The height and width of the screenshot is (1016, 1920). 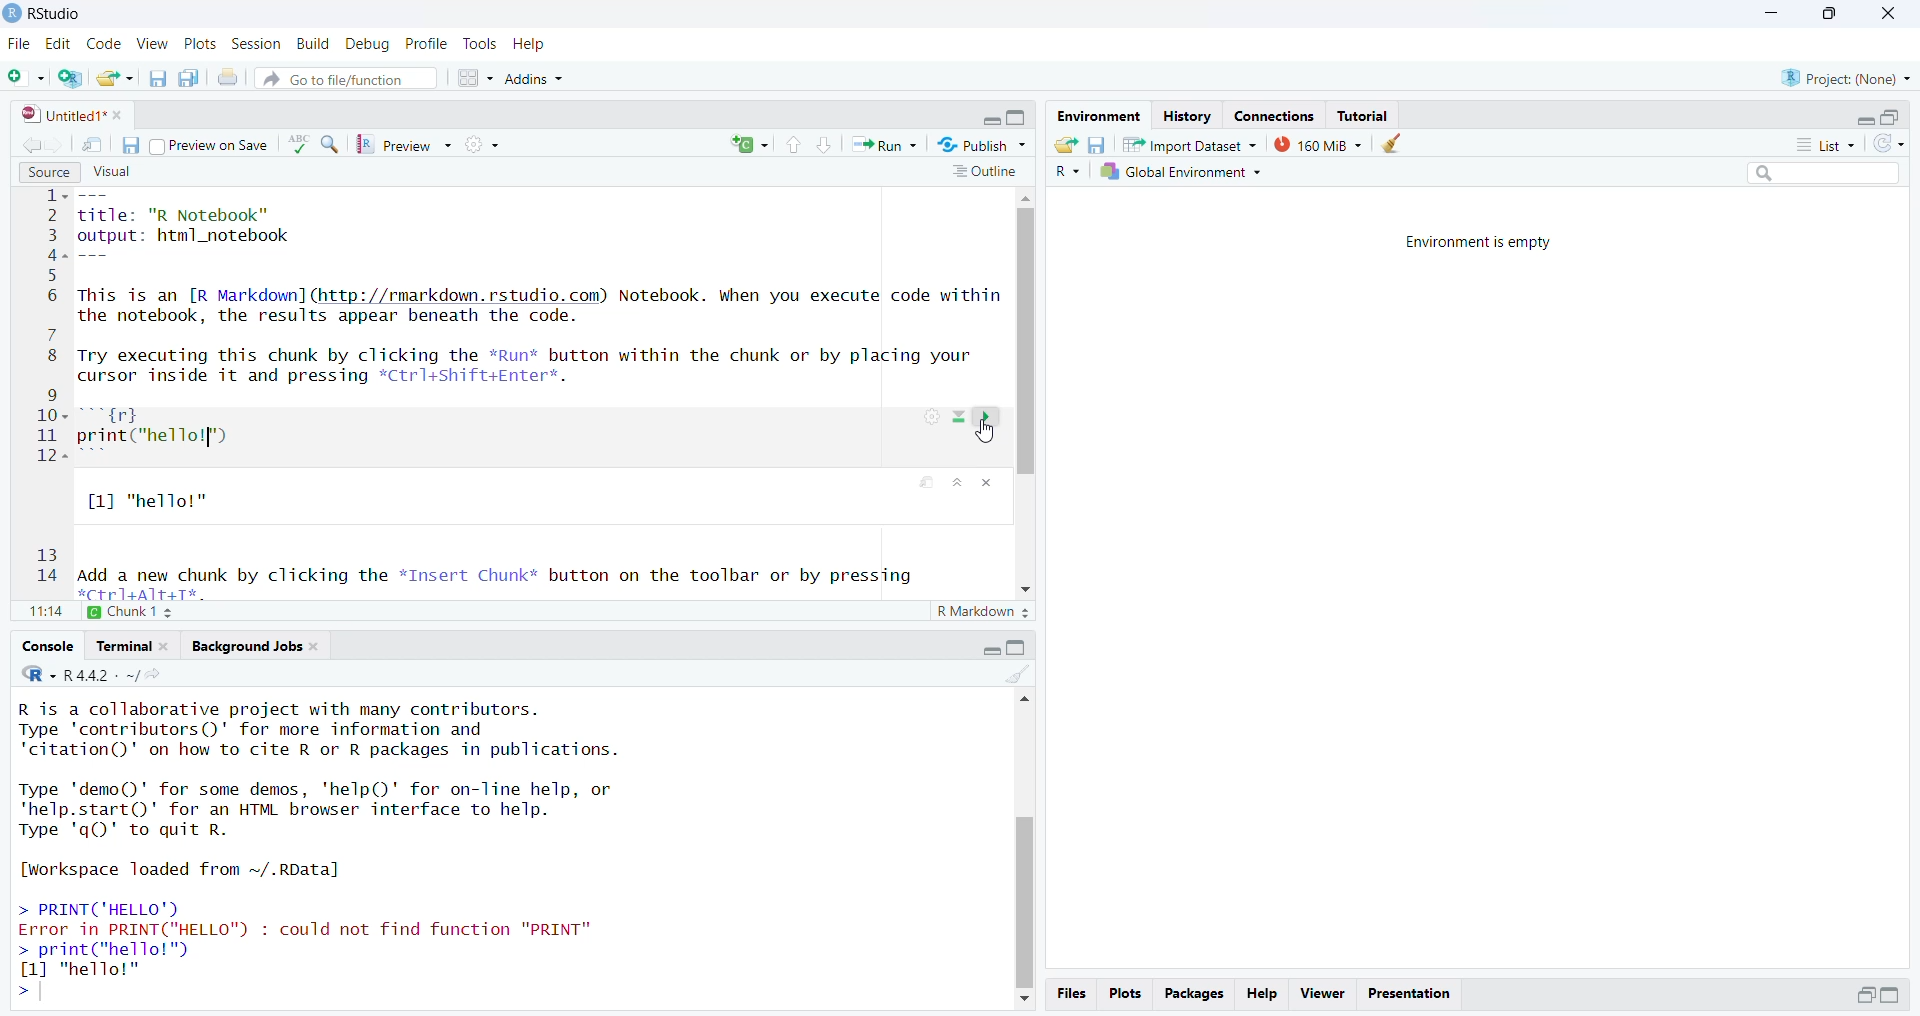 I want to click on expand, so click(x=1865, y=994).